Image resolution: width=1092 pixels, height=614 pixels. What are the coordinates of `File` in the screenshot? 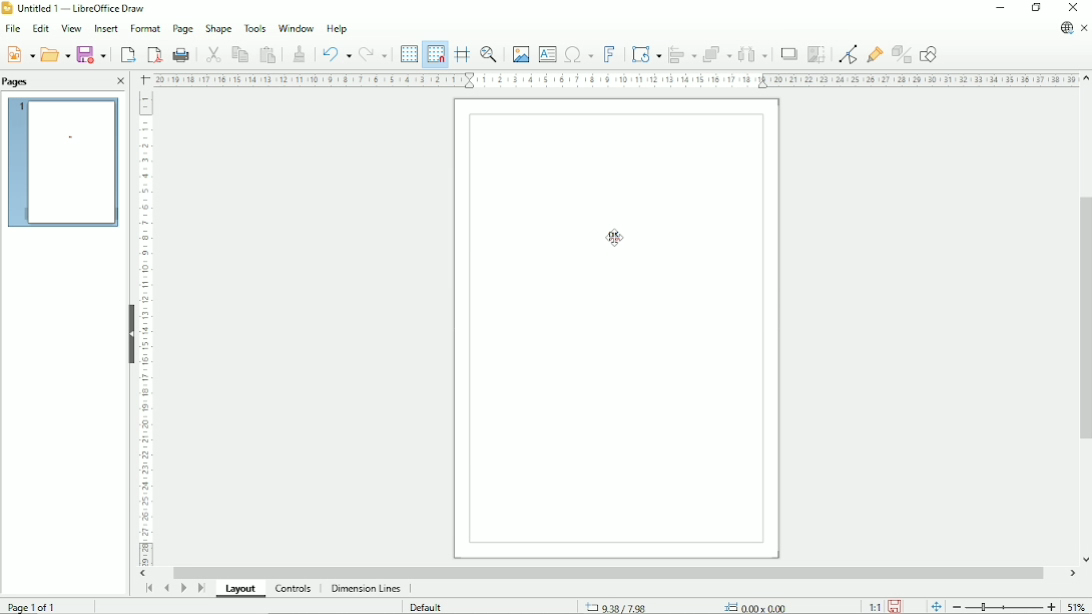 It's located at (11, 29).